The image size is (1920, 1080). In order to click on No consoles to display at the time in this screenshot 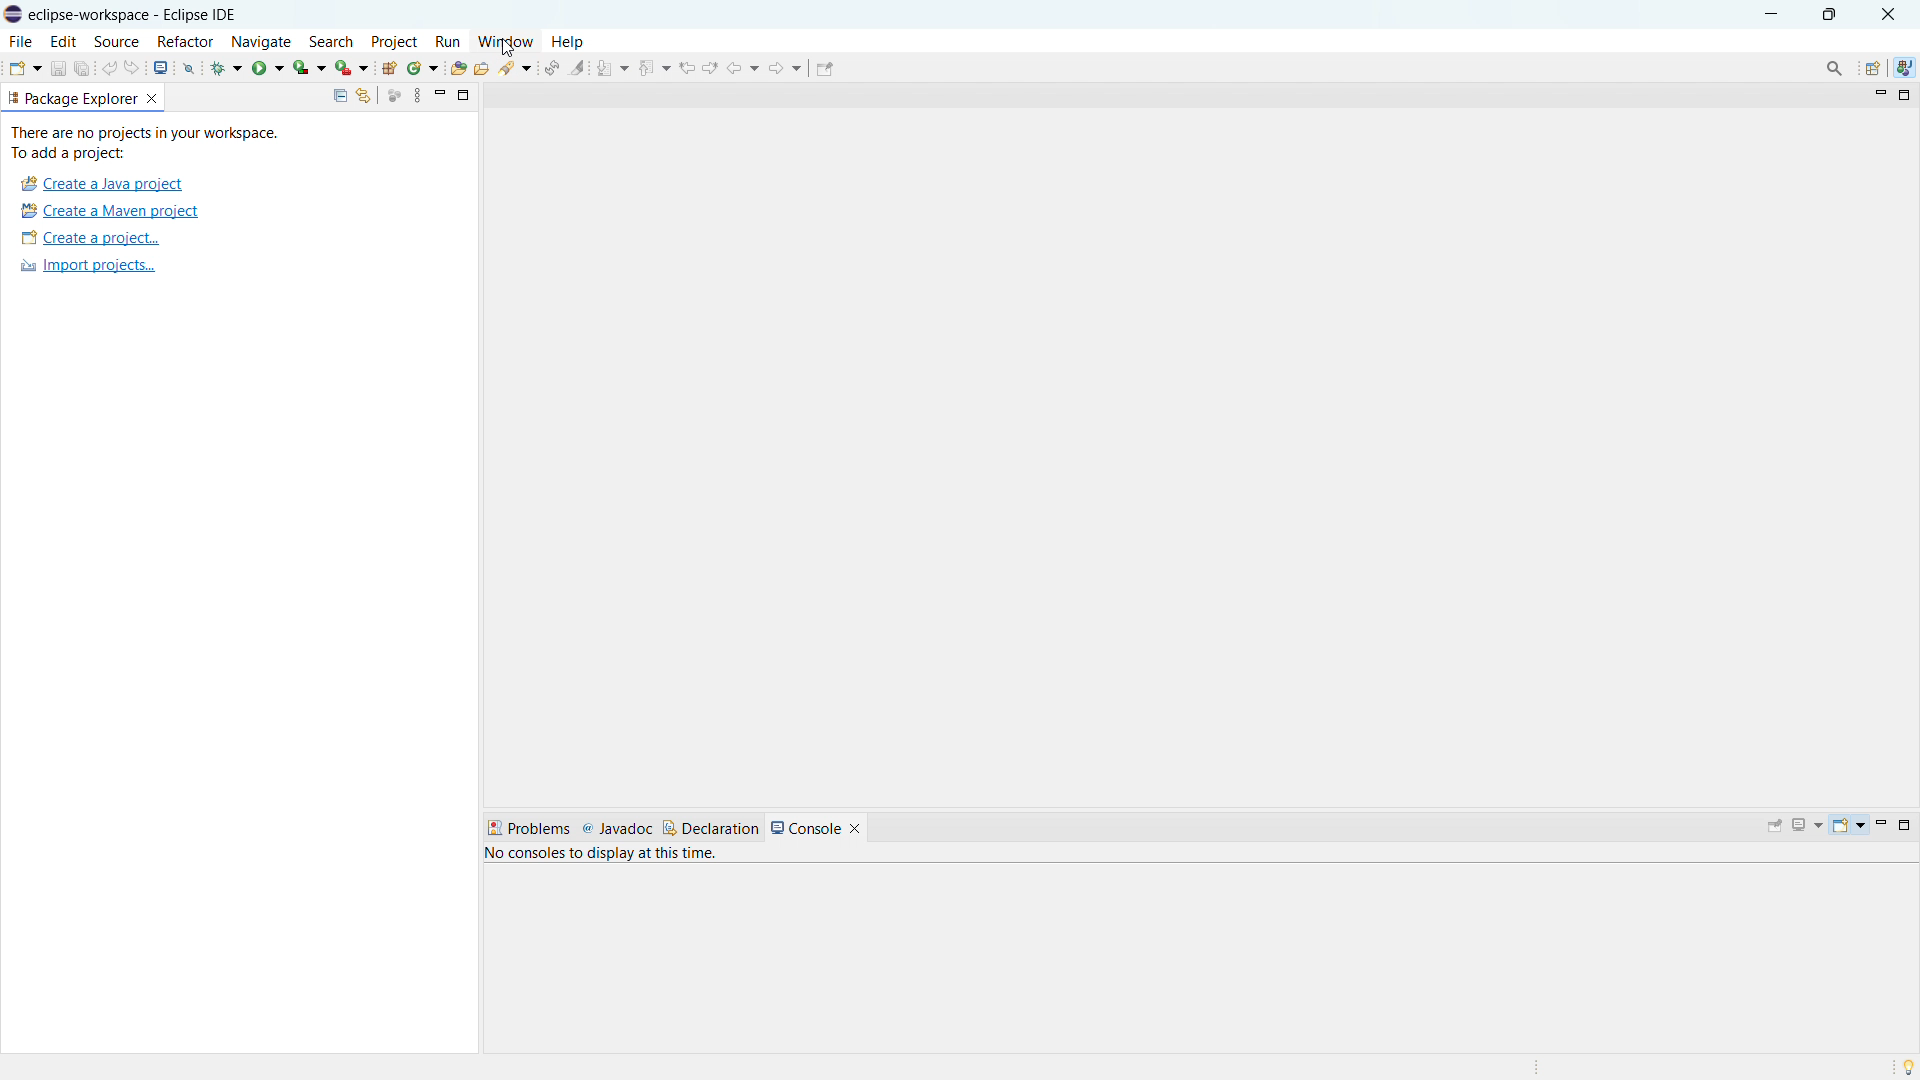, I will do `click(710, 855)`.